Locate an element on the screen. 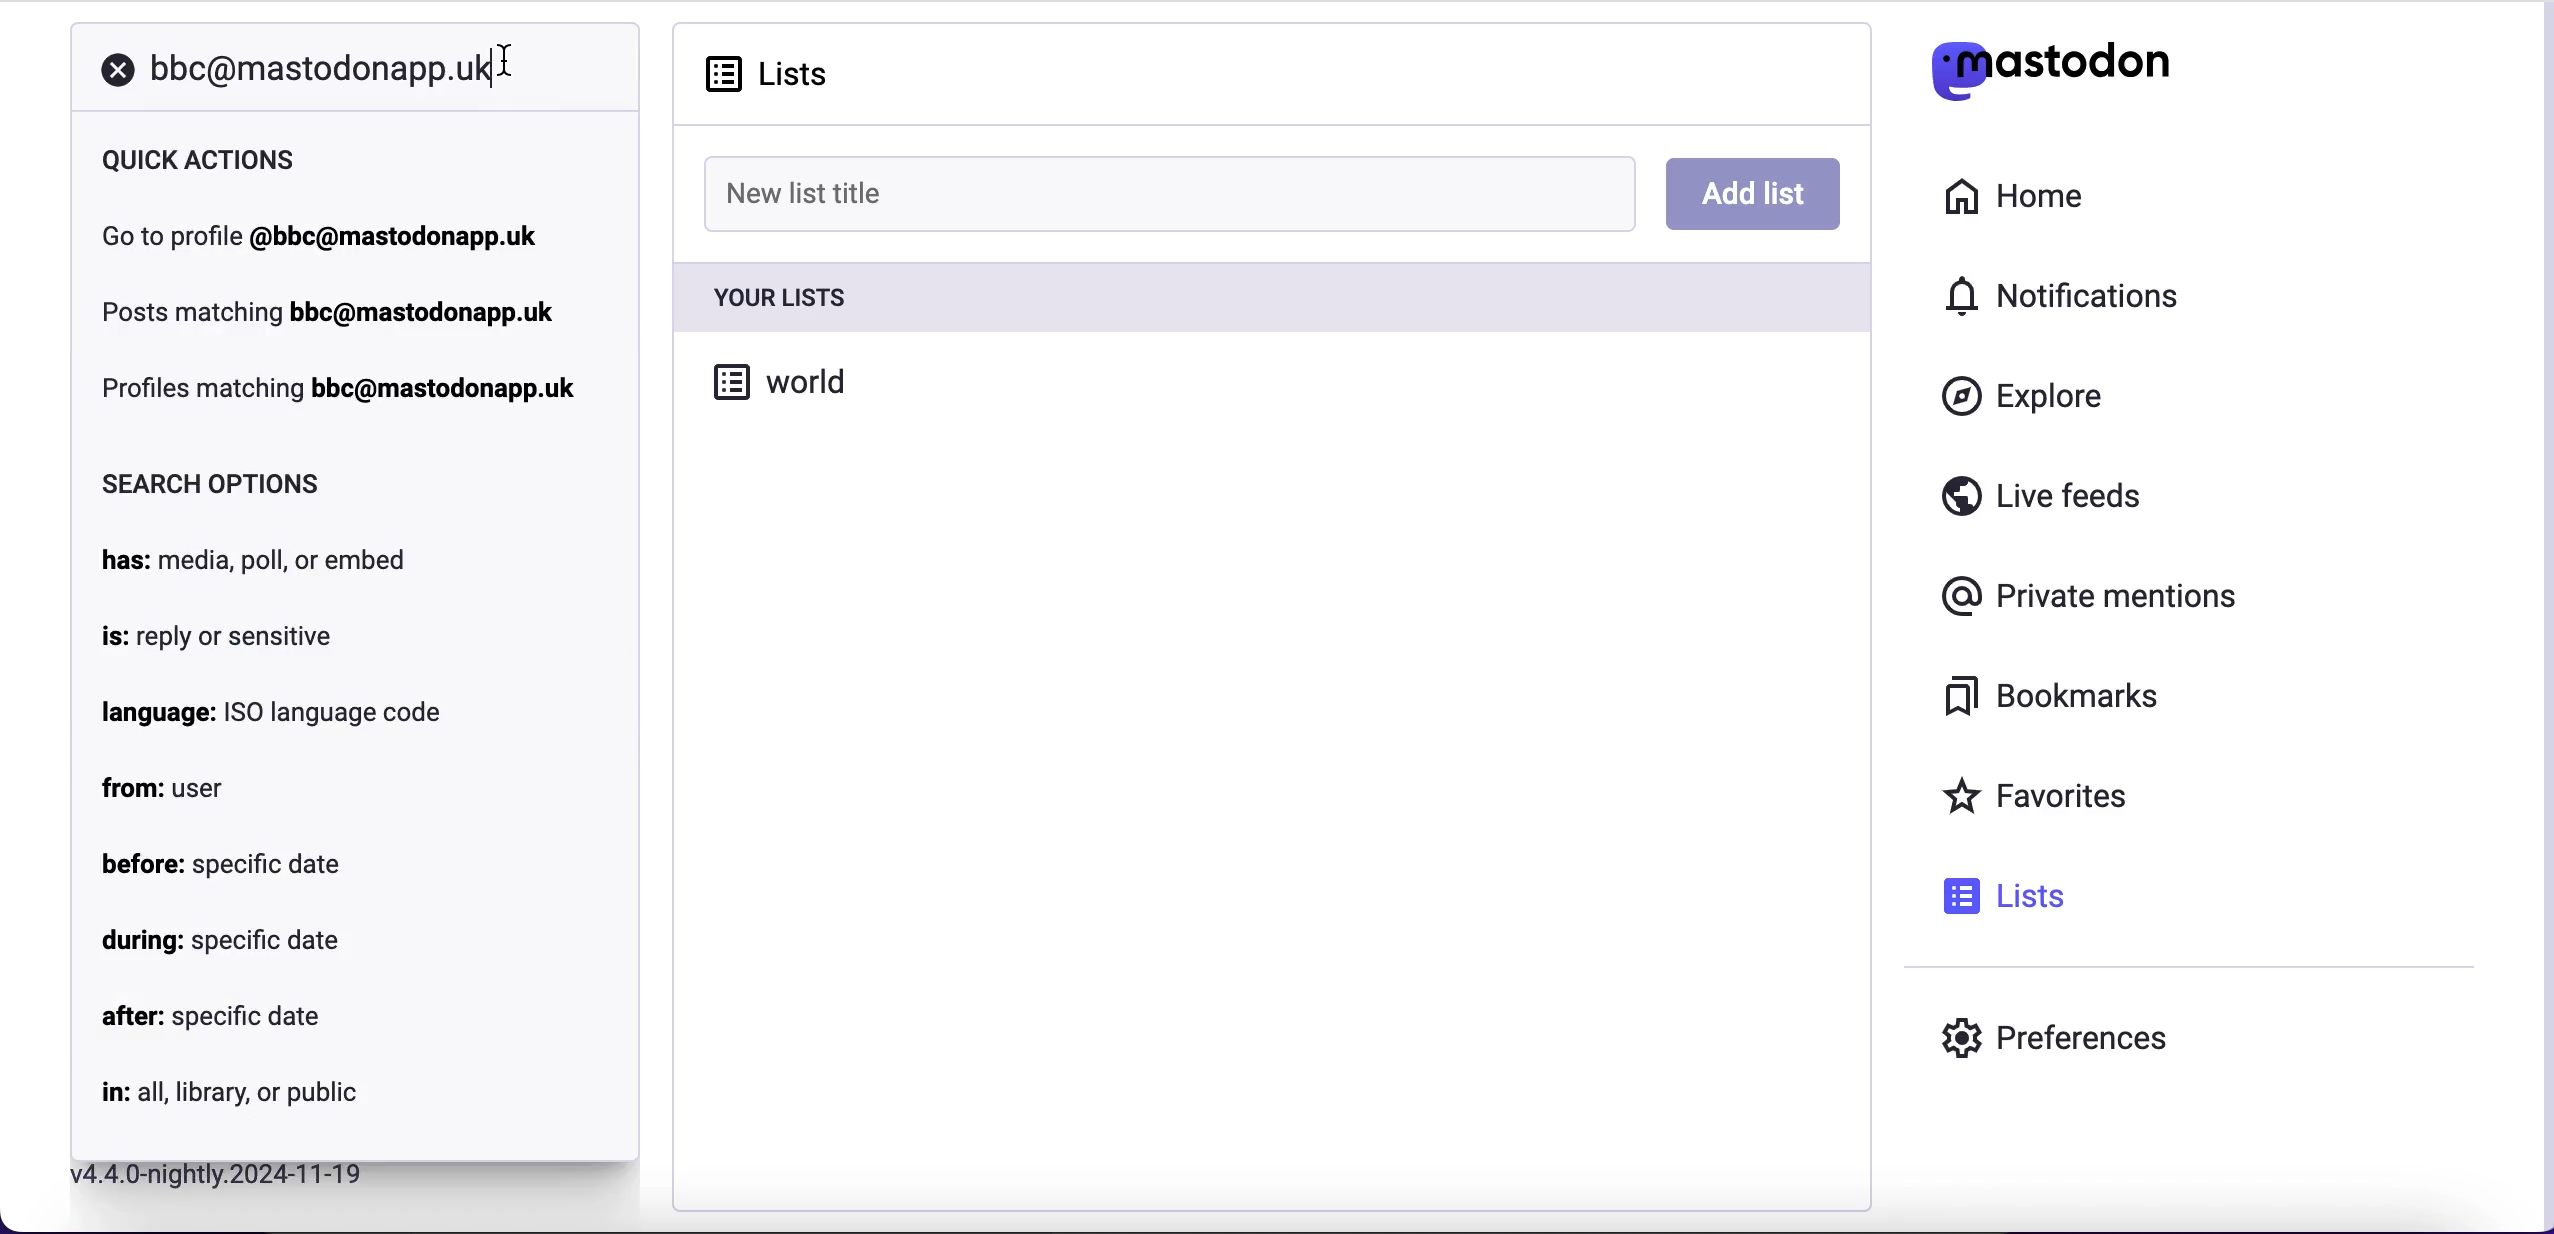 The height and width of the screenshot is (1234, 2554). lists is located at coordinates (769, 71).